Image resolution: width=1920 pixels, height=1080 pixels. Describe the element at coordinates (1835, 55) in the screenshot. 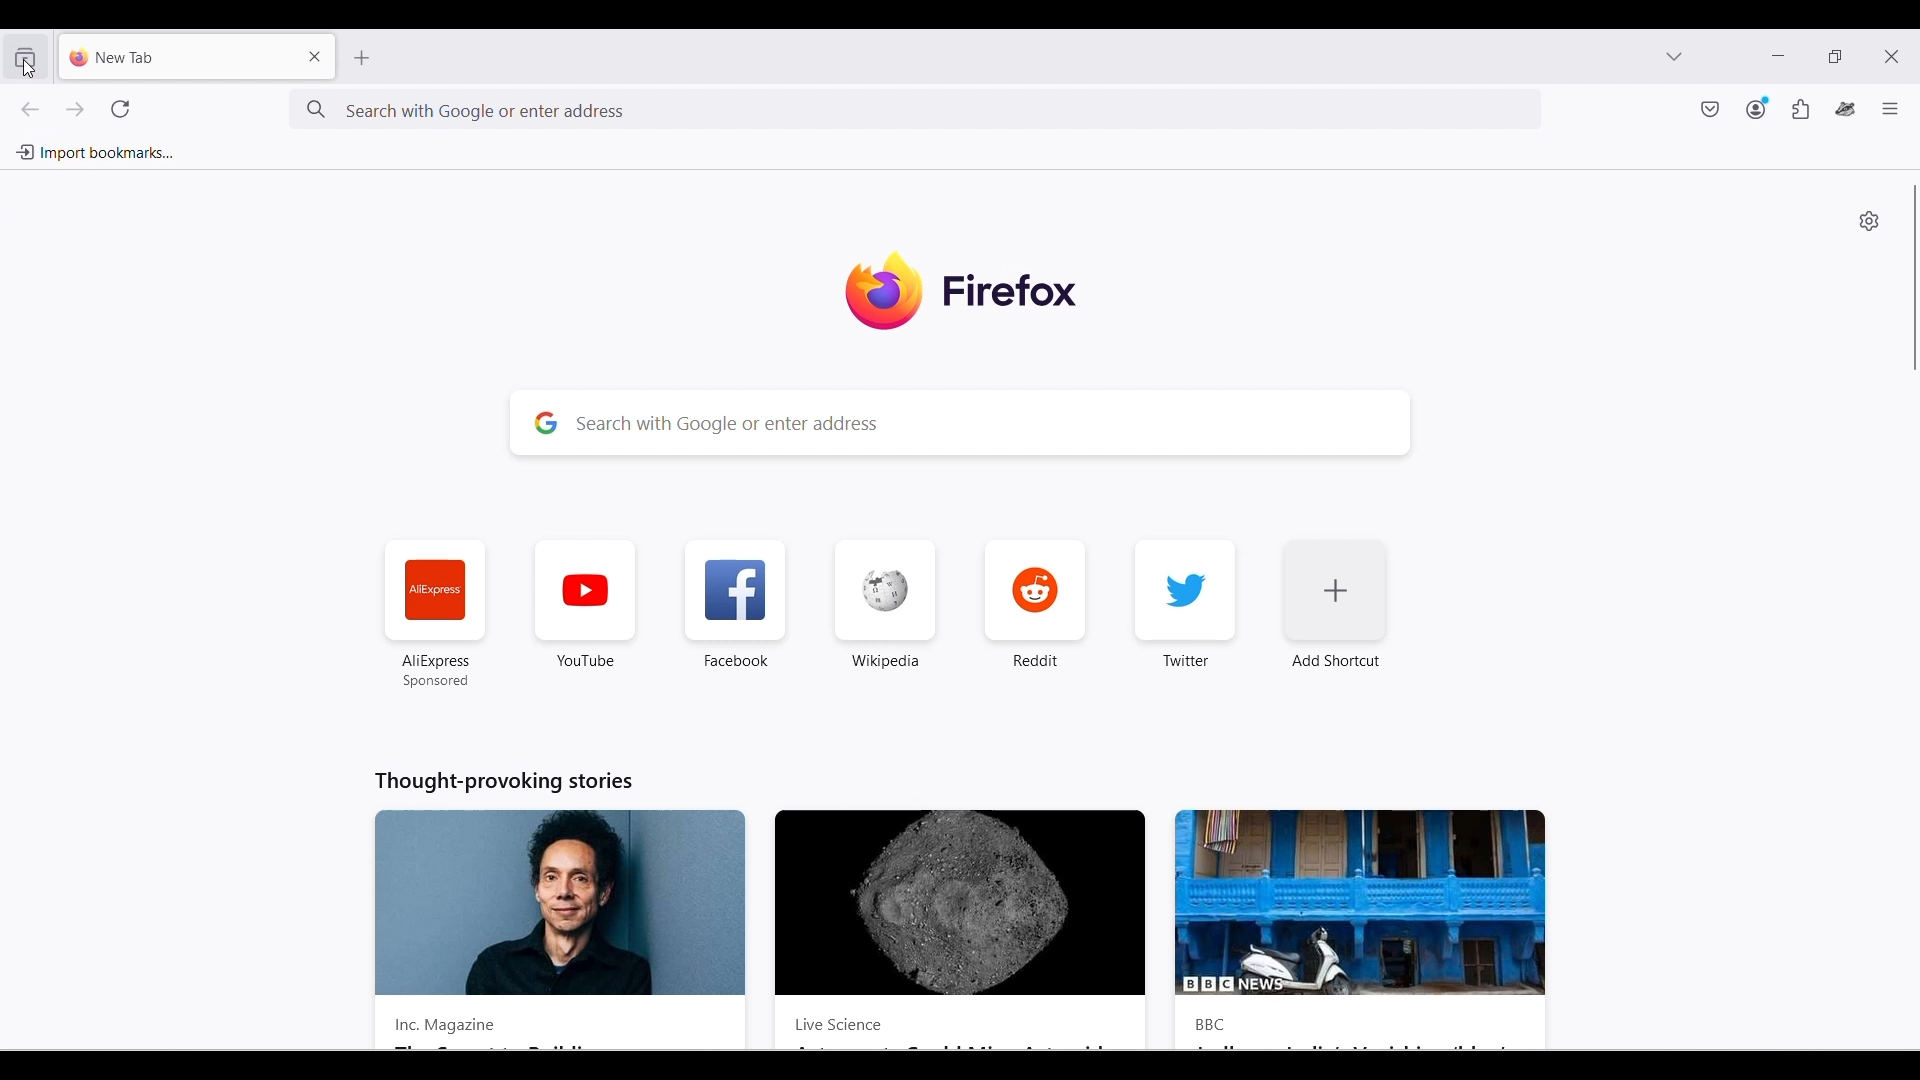

I see `Show browser in a smaller tab` at that location.